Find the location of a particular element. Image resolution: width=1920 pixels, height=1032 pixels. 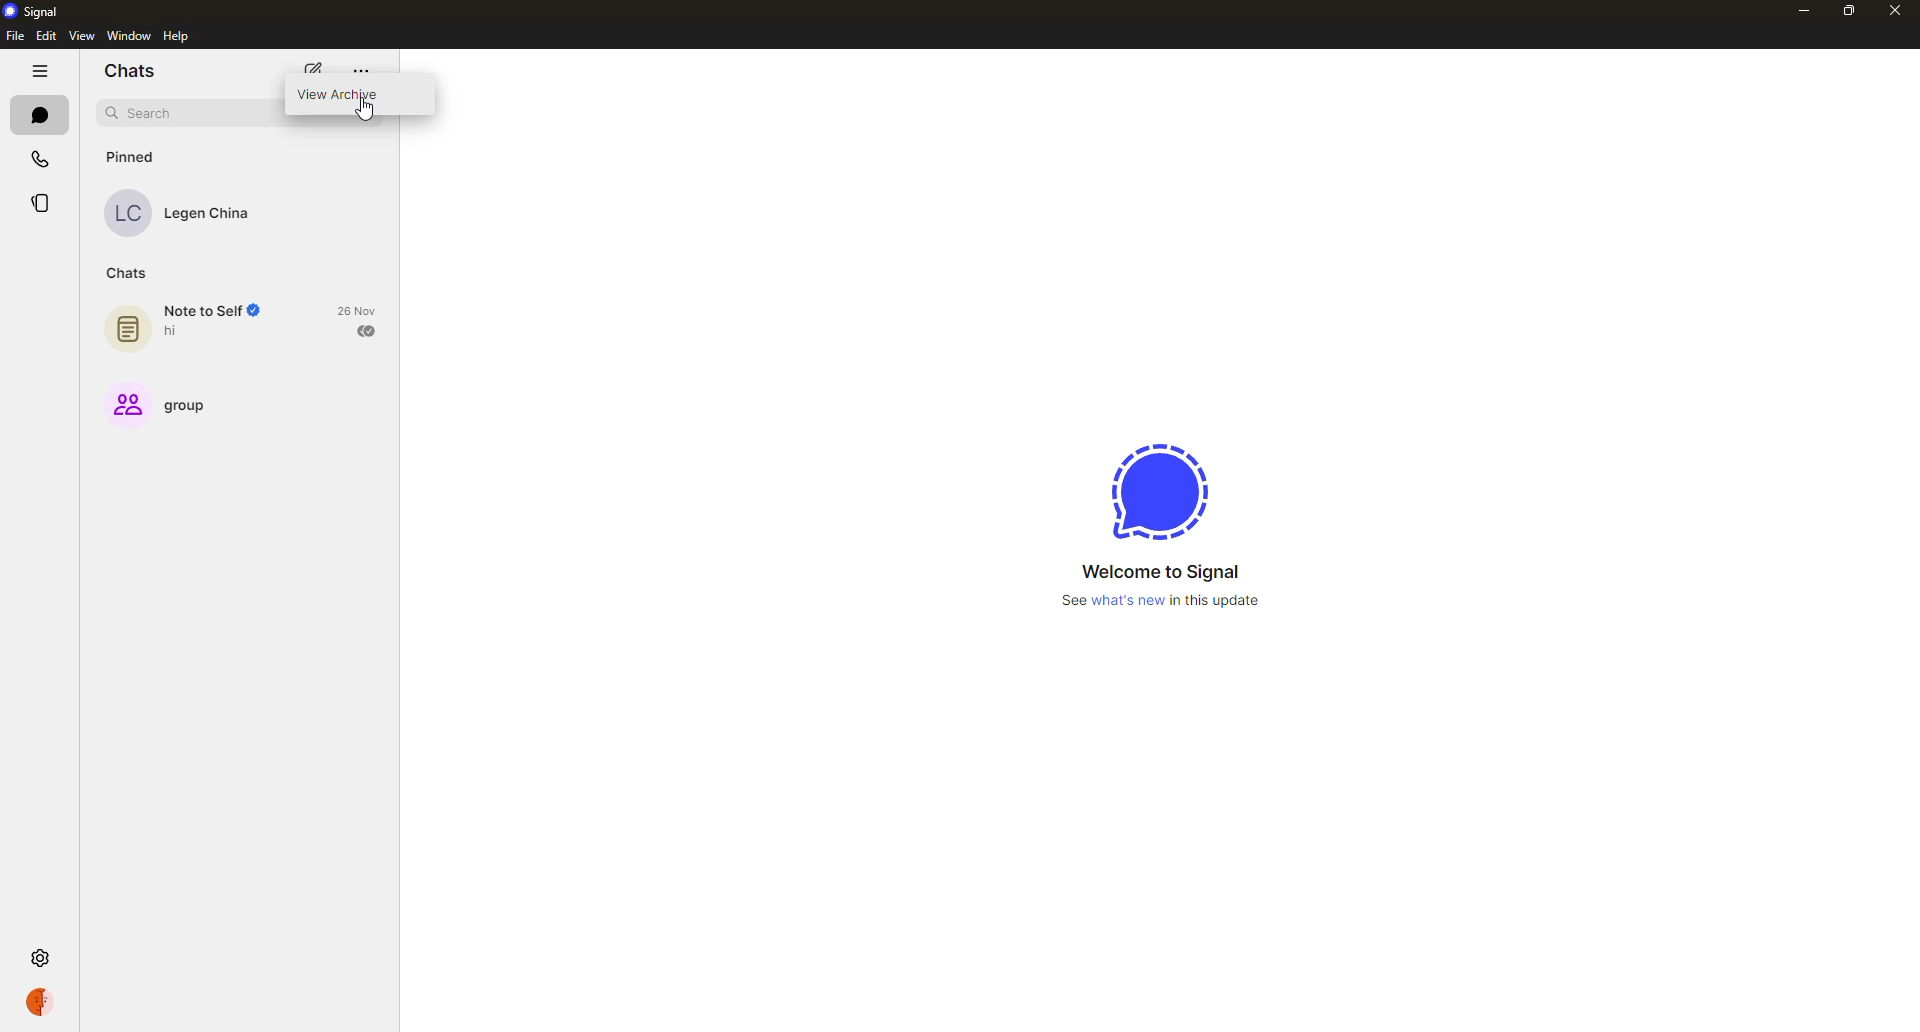

stories is located at coordinates (37, 206).